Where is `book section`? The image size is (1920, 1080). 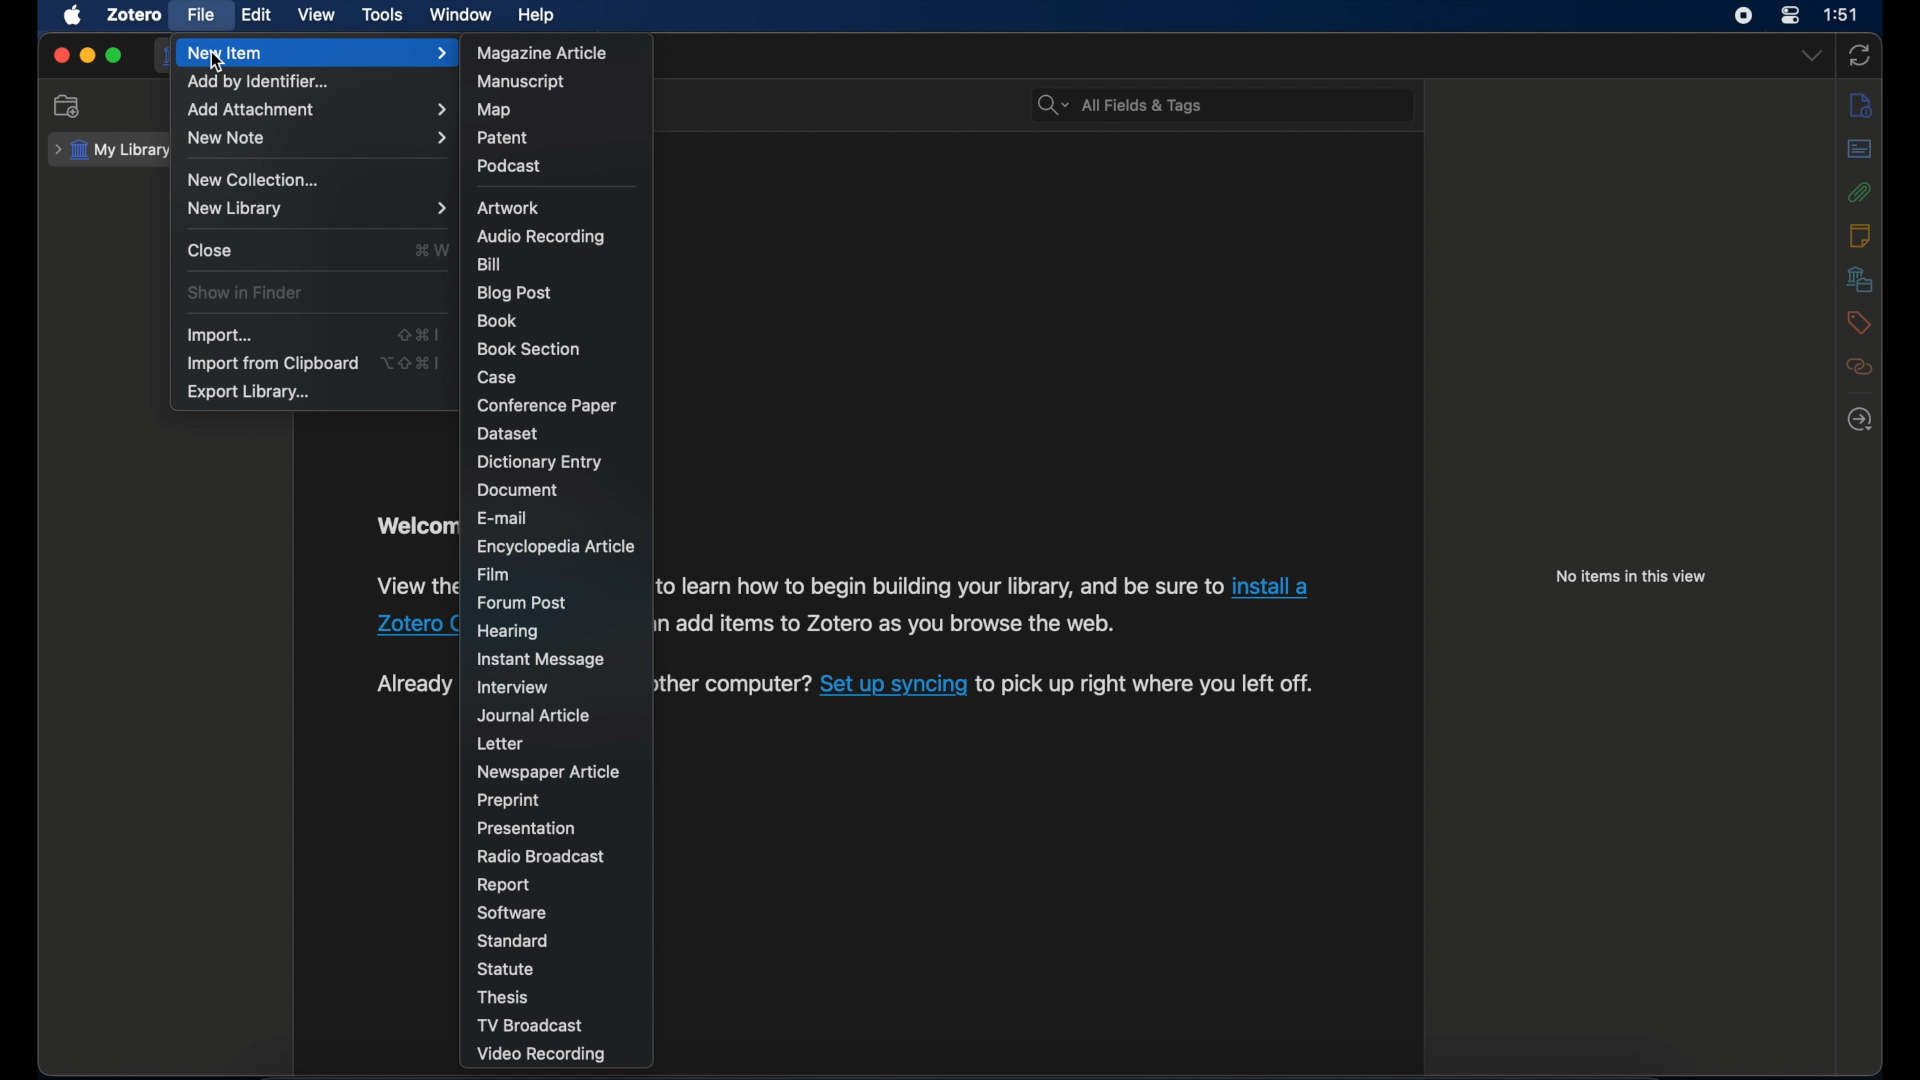
book section is located at coordinates (530, 350).